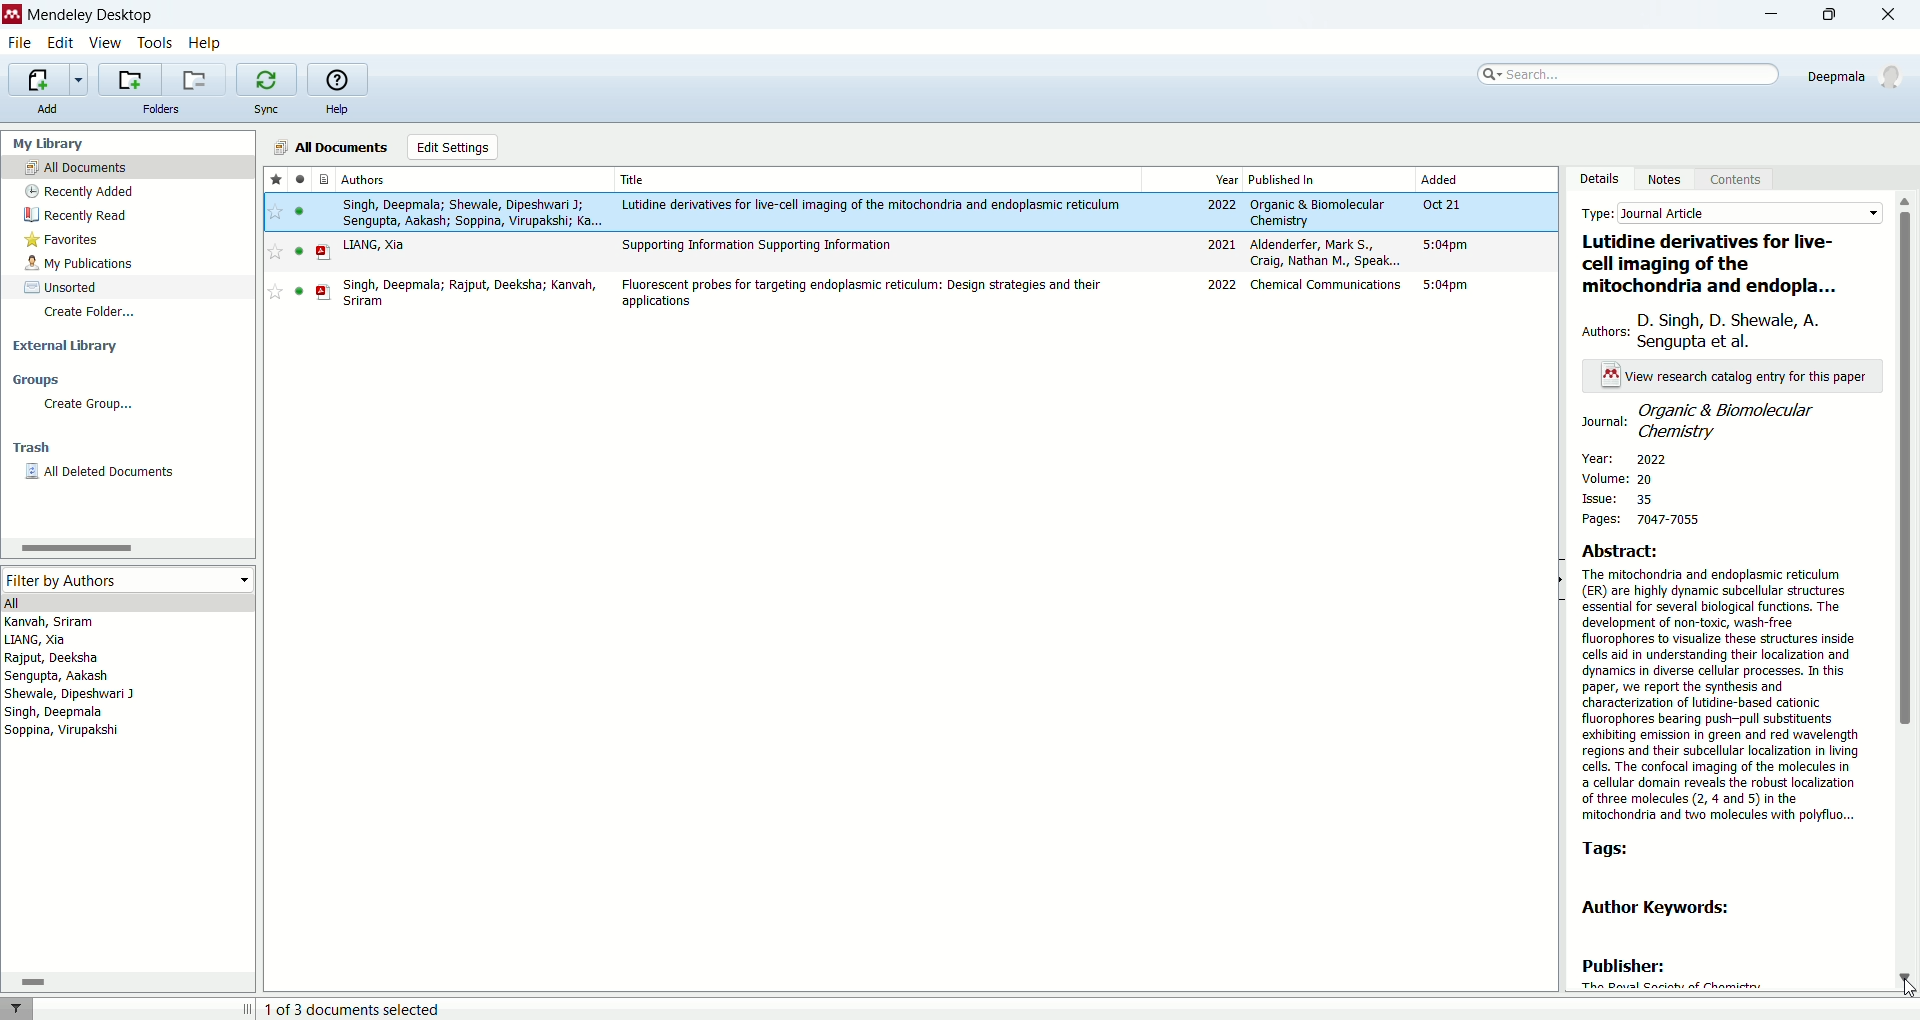  What do you see at coordinates (275, 291) in the screenshot?
I see `favorite` at bounding box center [275, 291].